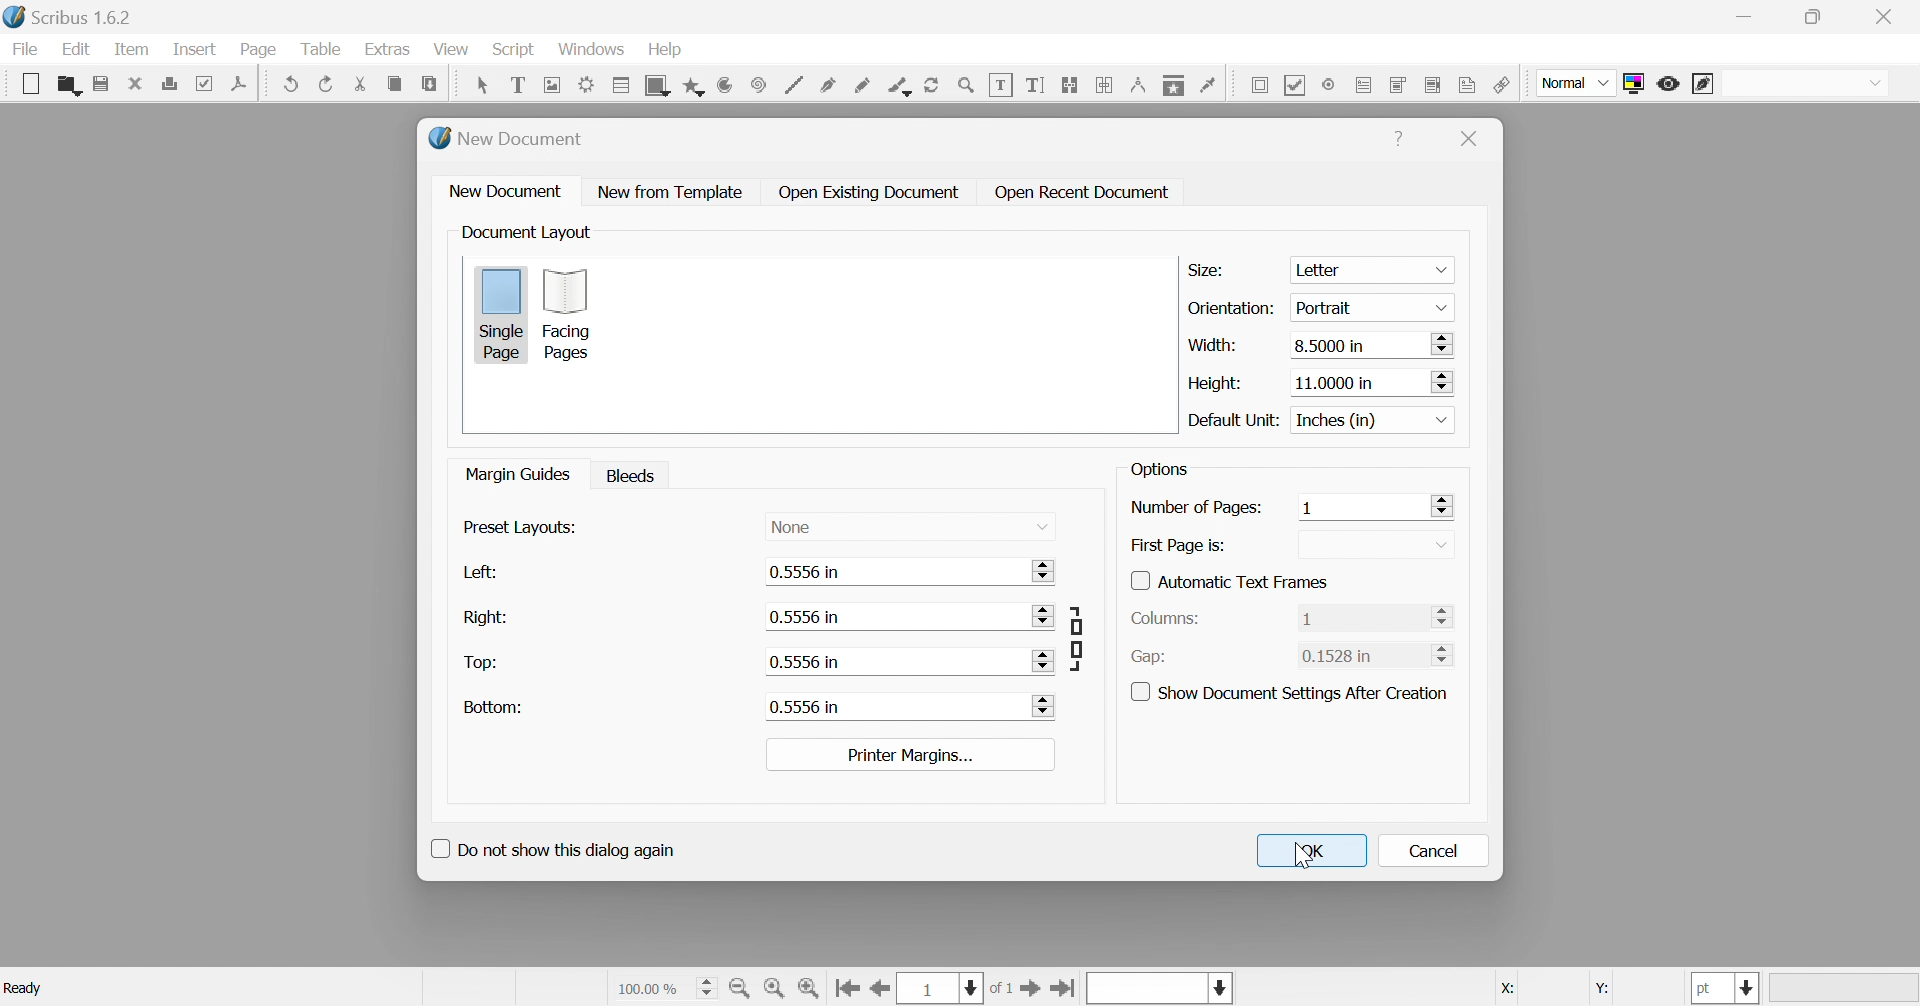  Describe the element at coordinates (520, 474) in the screenshot. I see `margin guides` at that location.